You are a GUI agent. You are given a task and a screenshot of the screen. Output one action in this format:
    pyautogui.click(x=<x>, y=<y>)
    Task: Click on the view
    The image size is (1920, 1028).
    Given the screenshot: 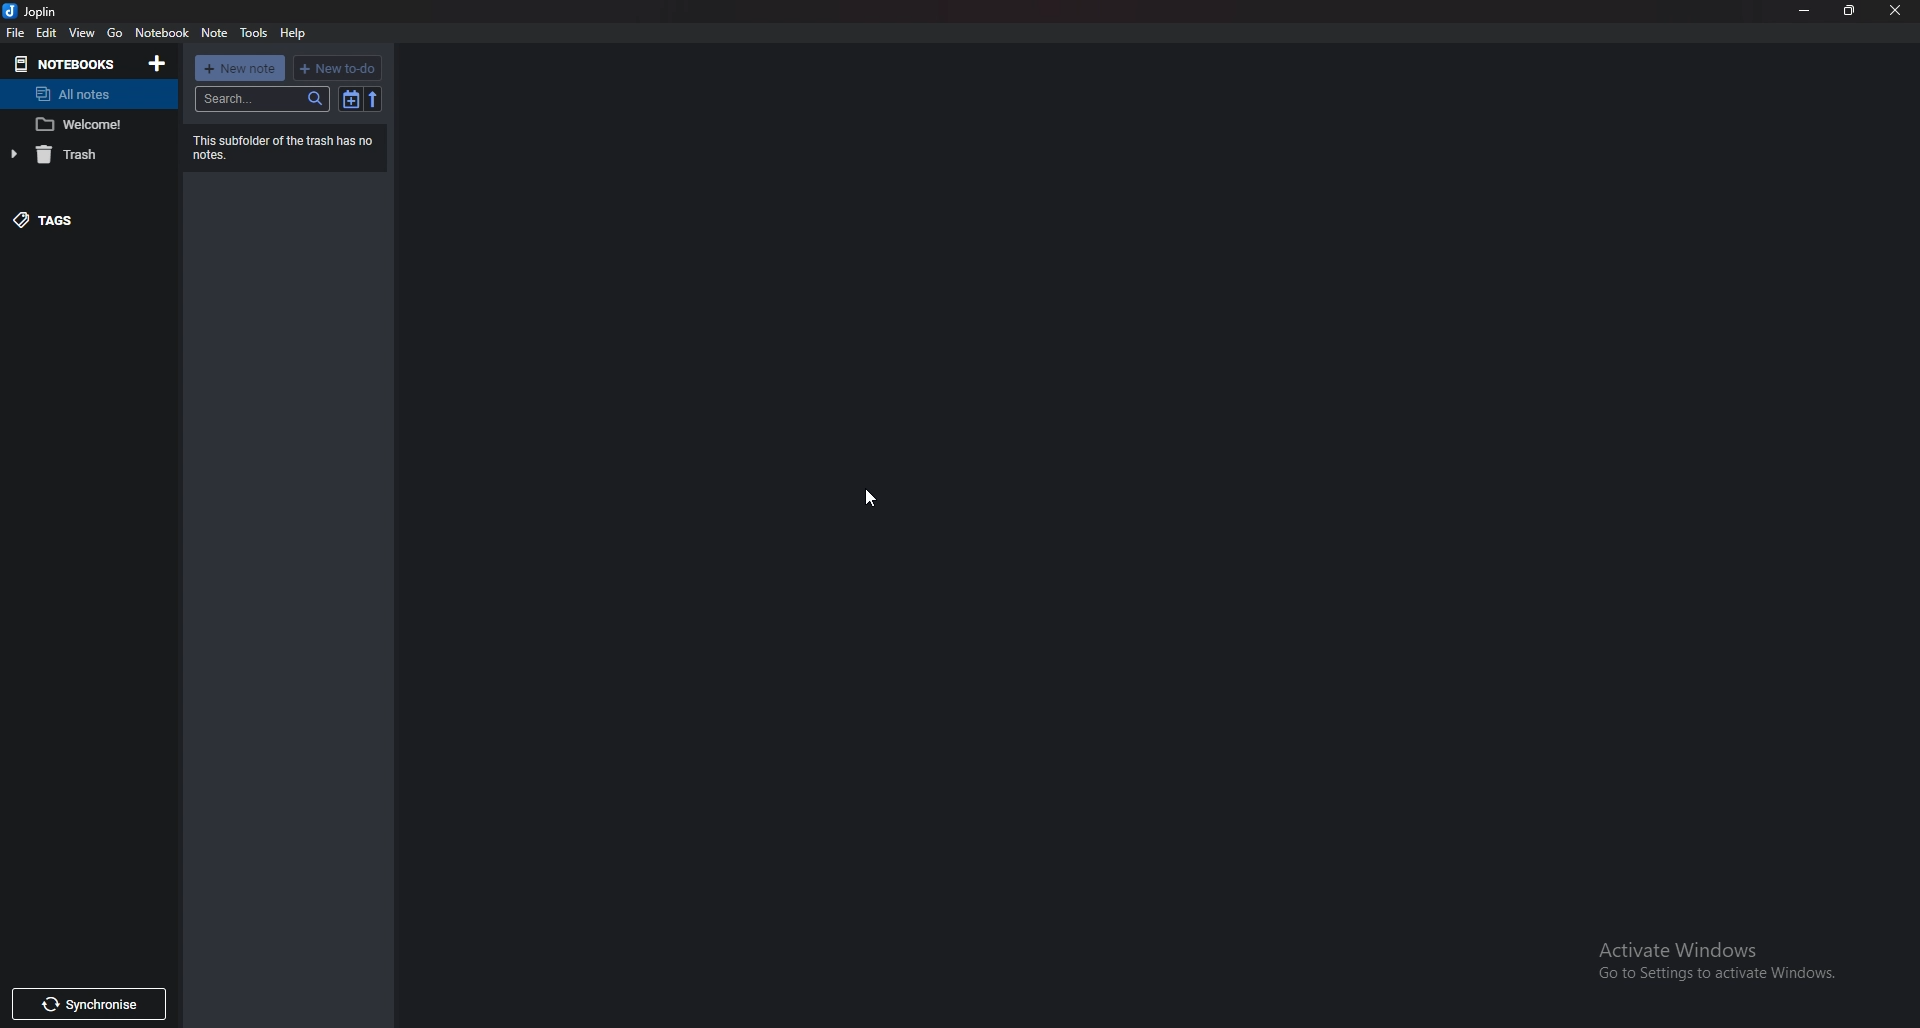 What is the action you would take?
    pyautogui.click(x=81, y=32)
    